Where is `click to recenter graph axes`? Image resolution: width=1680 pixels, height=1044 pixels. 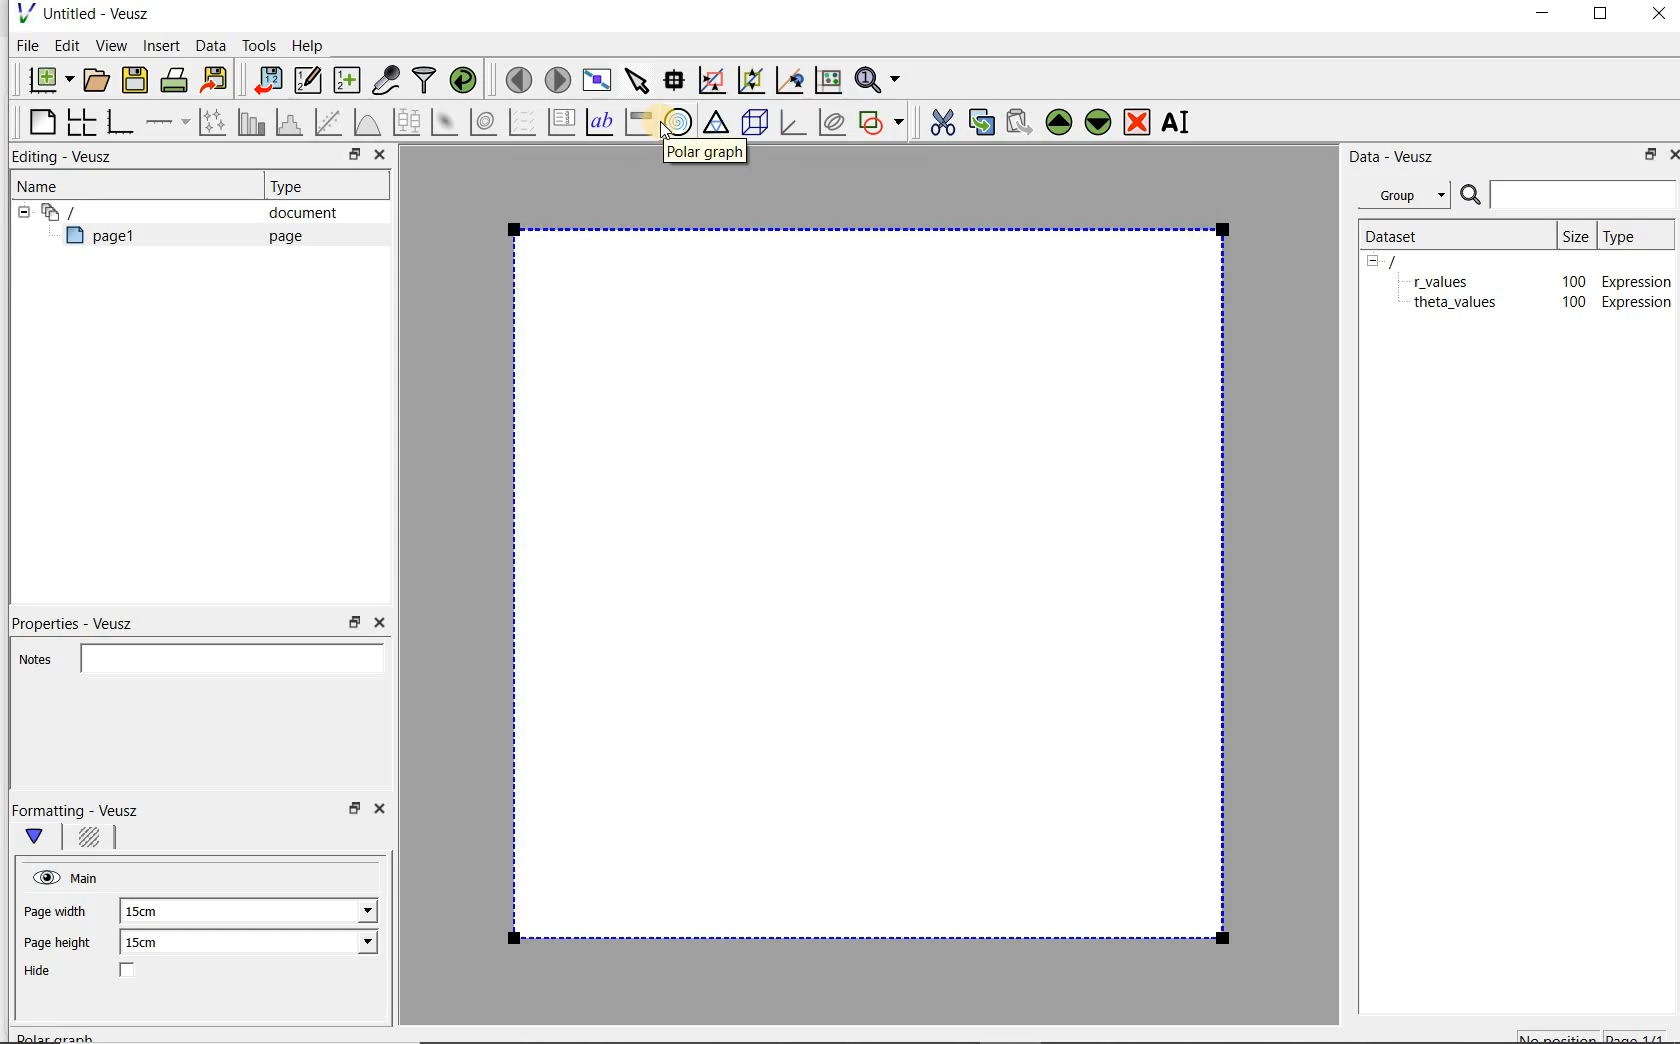 click to recenter graph axes is located at coordinates (791, 81).